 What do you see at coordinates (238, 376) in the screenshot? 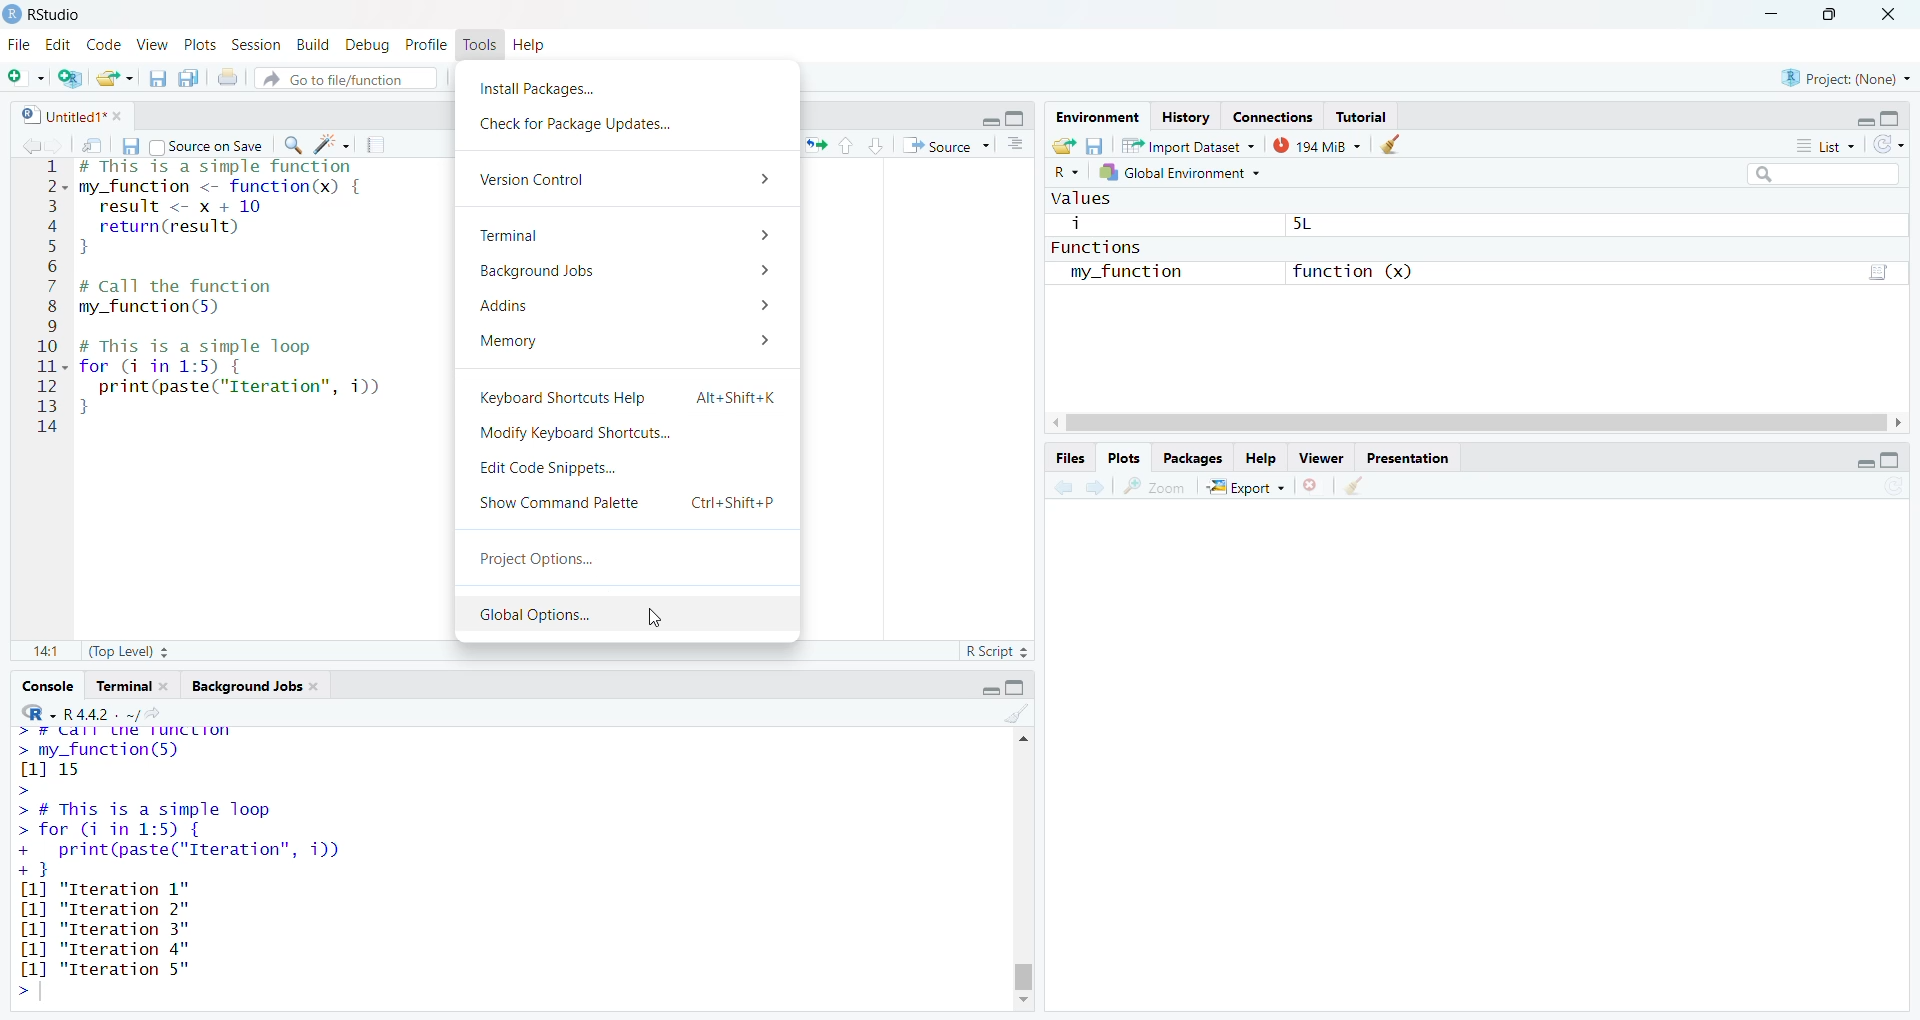
I see `code of a simple loop` at bounding box center [238, 376].